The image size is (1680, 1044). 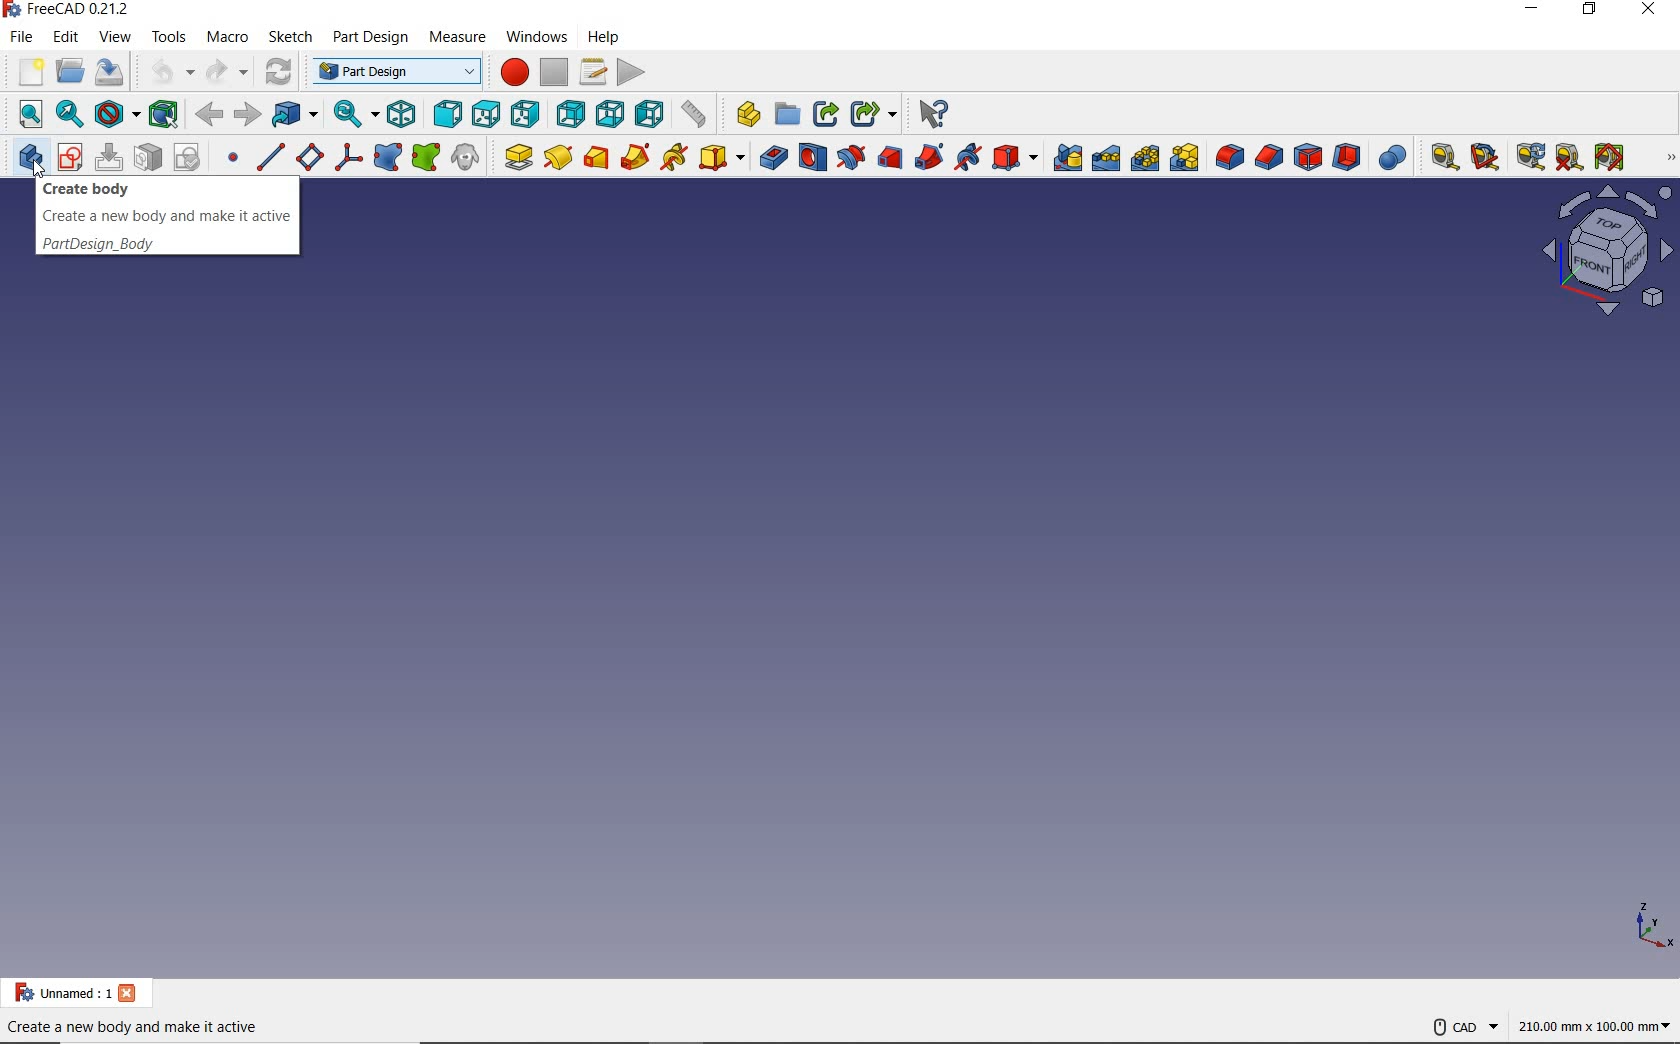 I want to click on VIEW, so click(x=117, y=37).